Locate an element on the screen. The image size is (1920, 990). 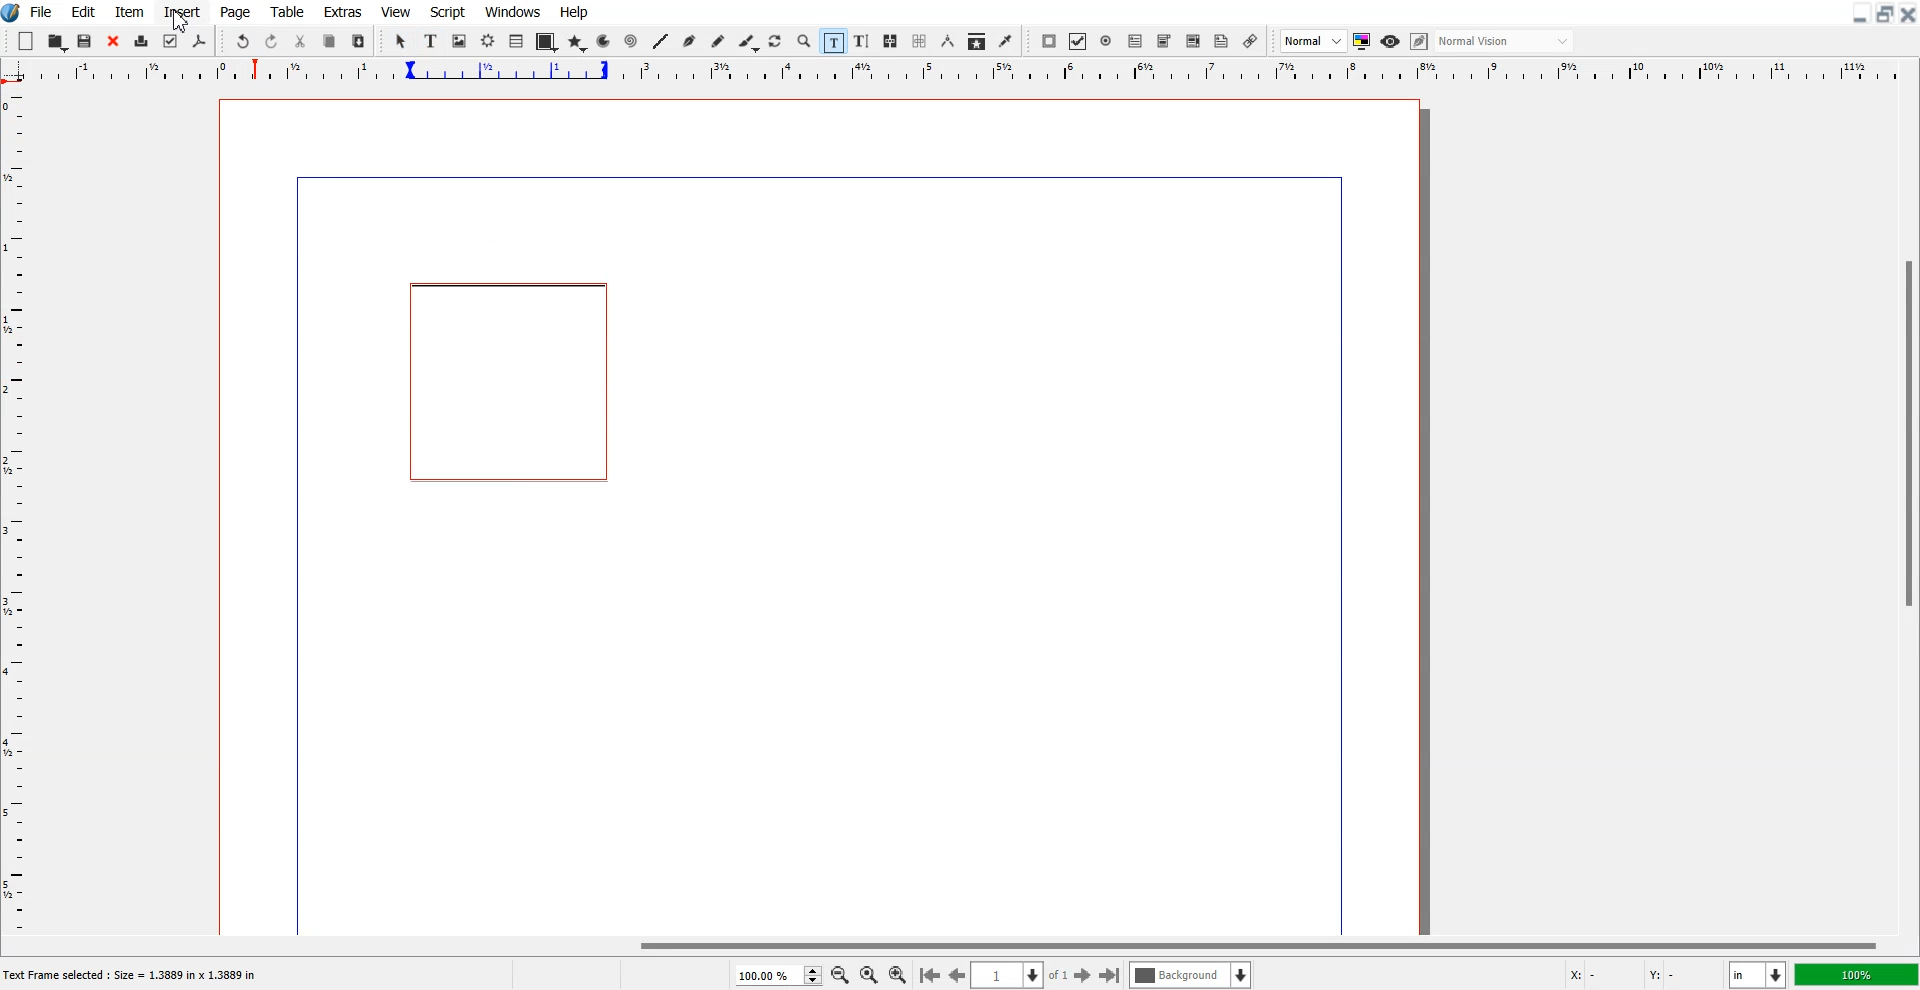
Polygon is located at coordinates (577, 42).